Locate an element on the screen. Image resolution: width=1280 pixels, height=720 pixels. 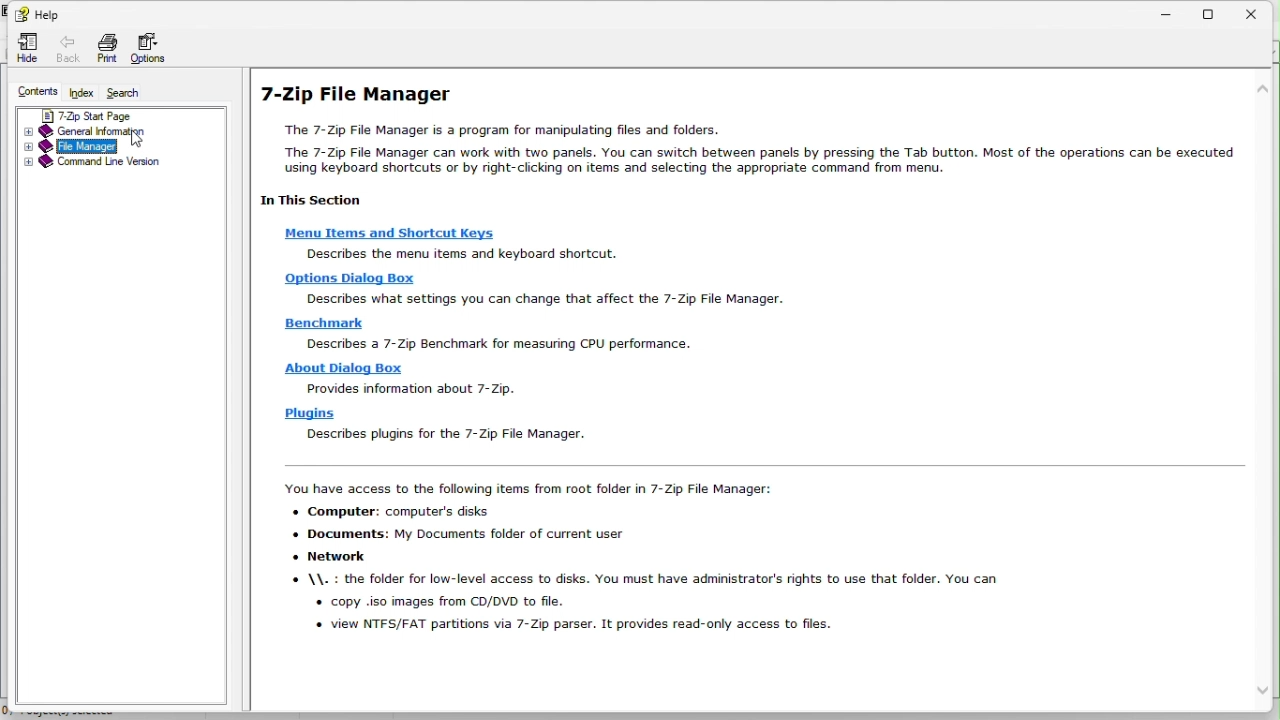
describes plugins for the 7-Zip File Manager is located at coordinates (441, 435).